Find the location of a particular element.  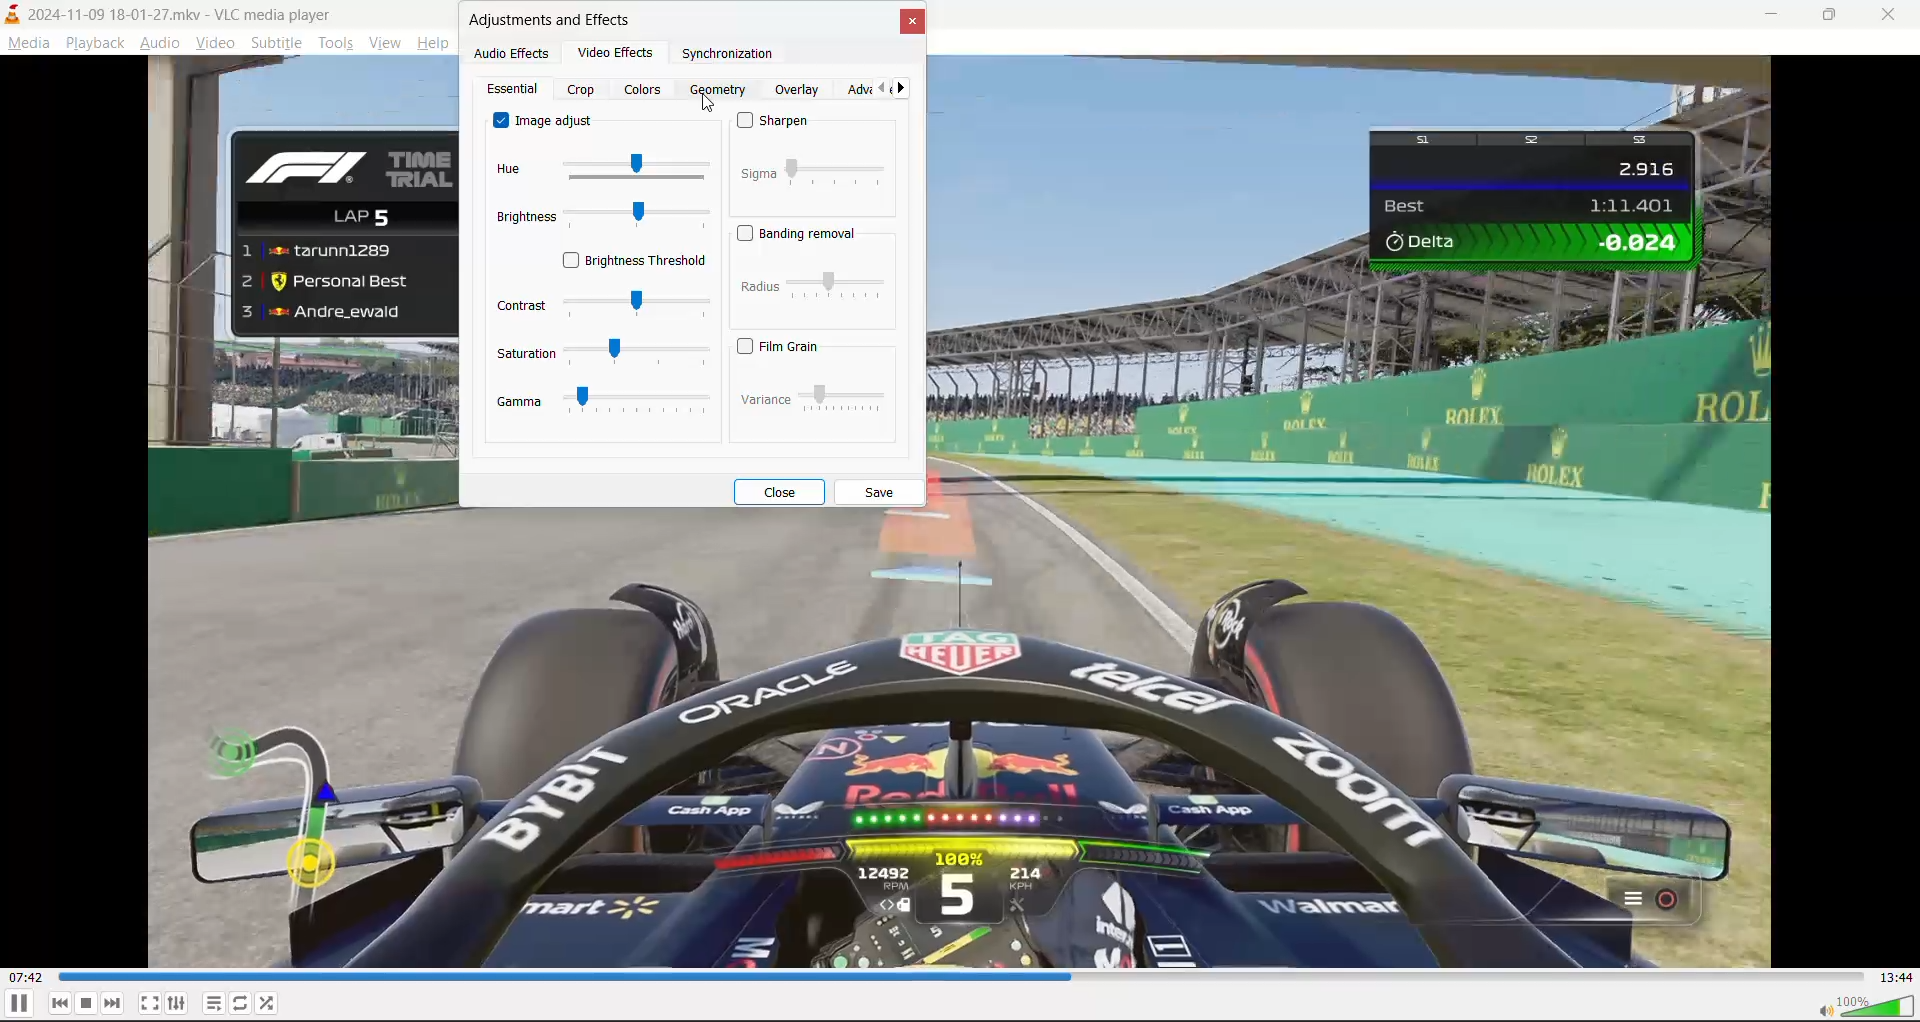

film grain is located at coordinates (787, 343).